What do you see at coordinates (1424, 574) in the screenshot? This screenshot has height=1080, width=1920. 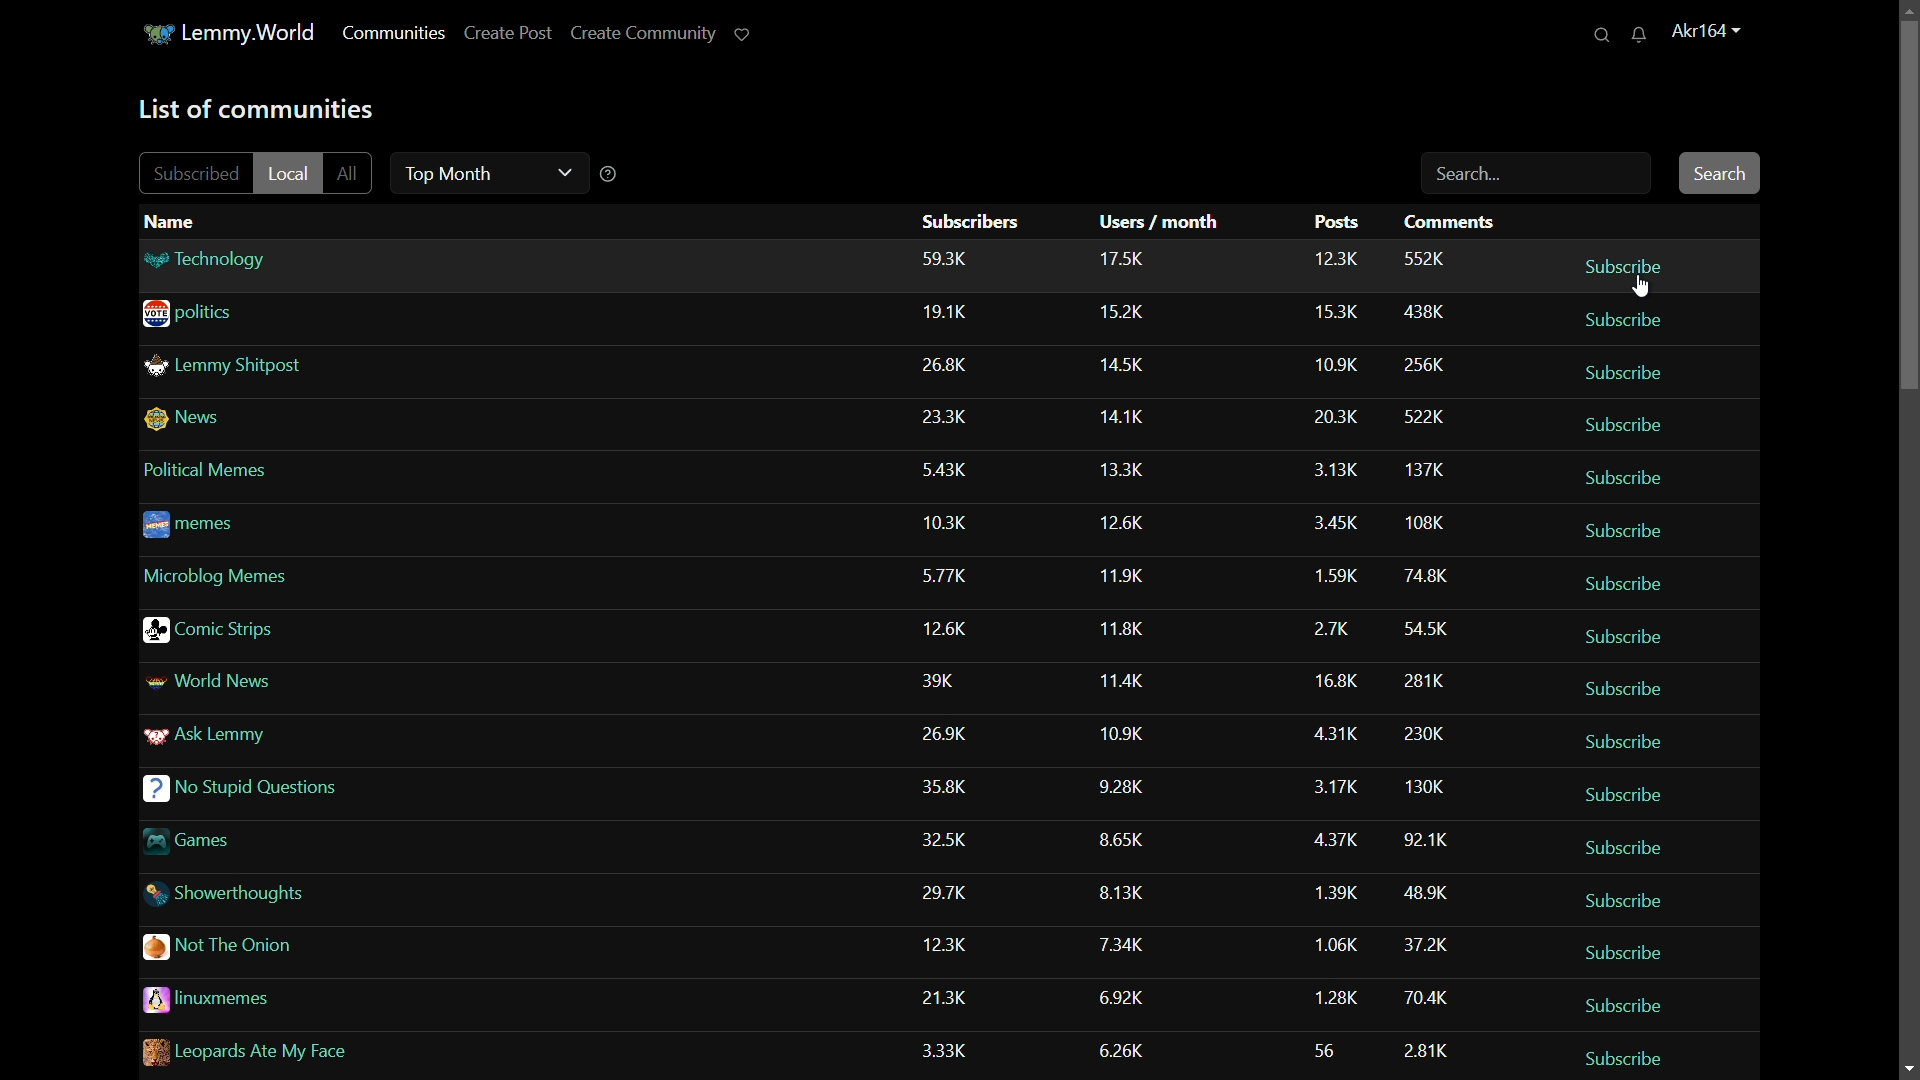 I see `comments` at bounding box center [1424, 574].